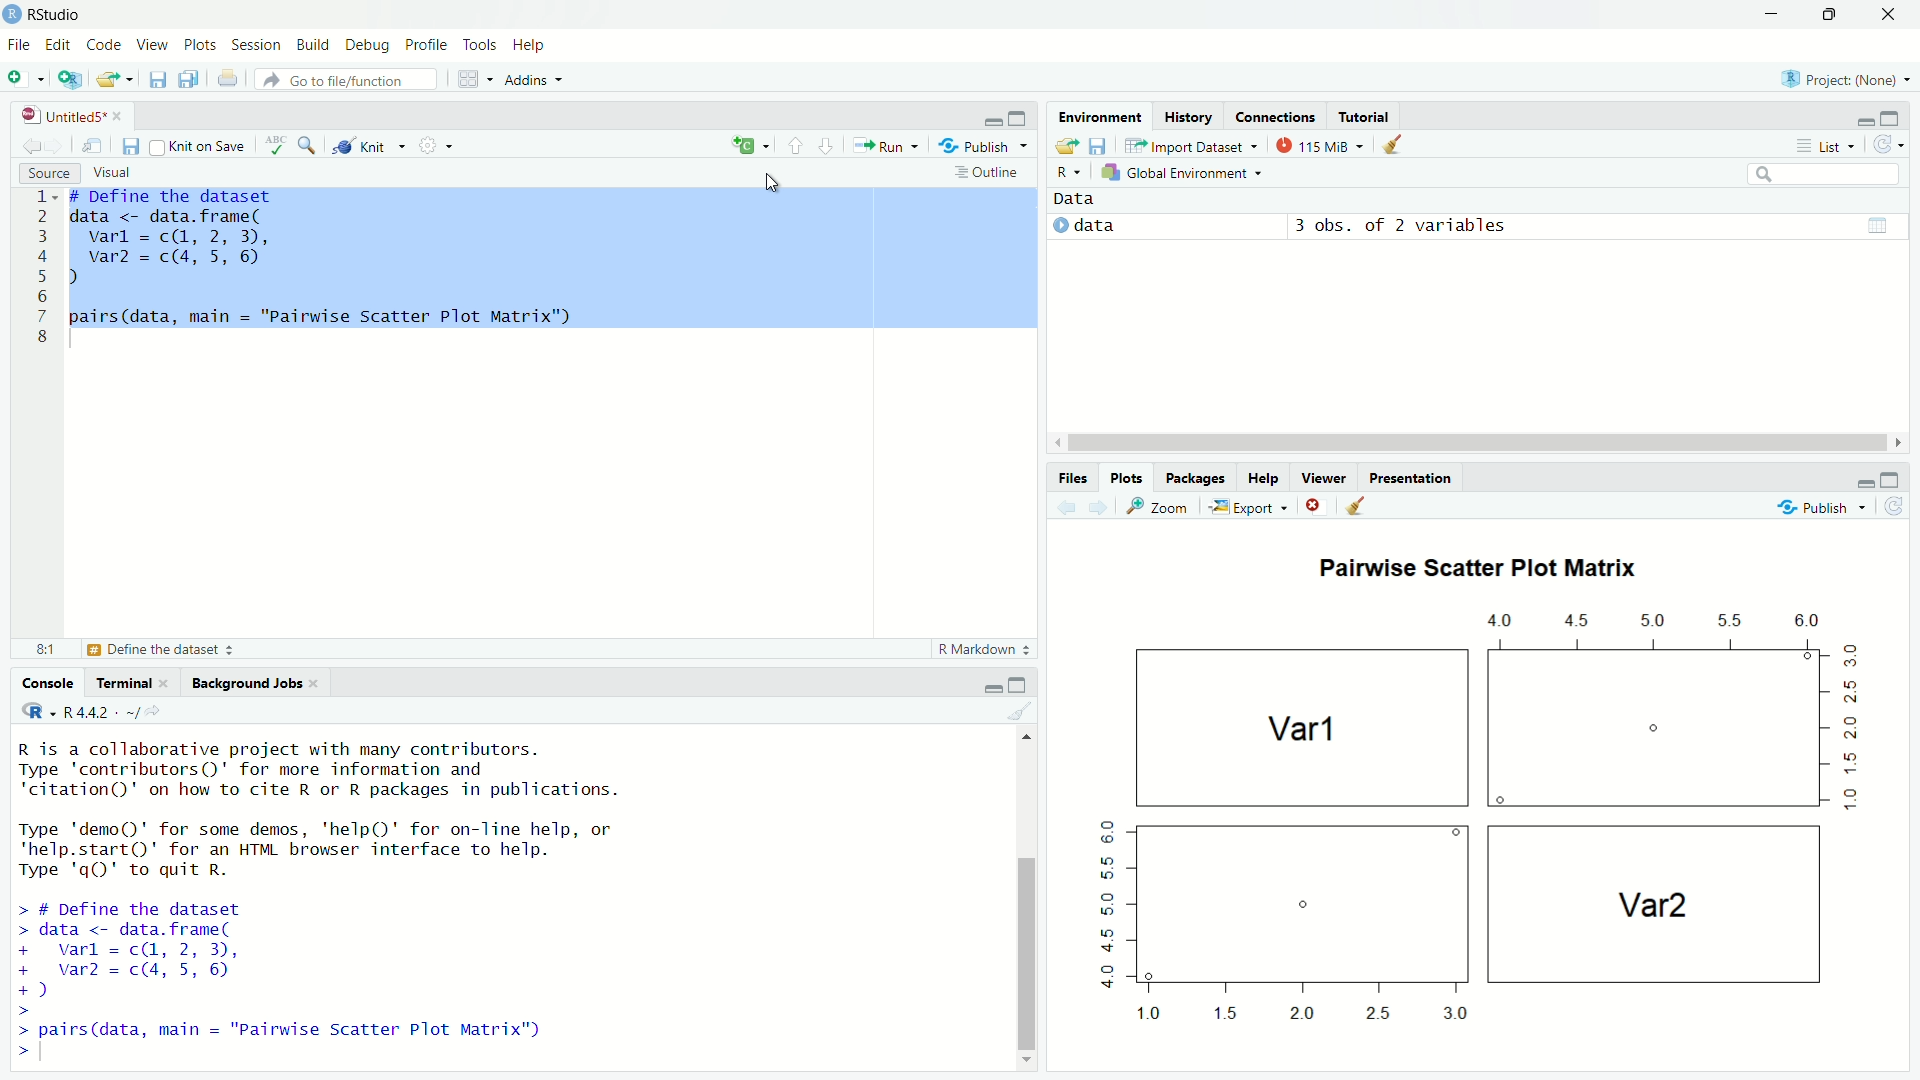  Describe the element at coordinates (133, 144) in the screenshot. I see `Save current document (Ctrl + S)` at that location.